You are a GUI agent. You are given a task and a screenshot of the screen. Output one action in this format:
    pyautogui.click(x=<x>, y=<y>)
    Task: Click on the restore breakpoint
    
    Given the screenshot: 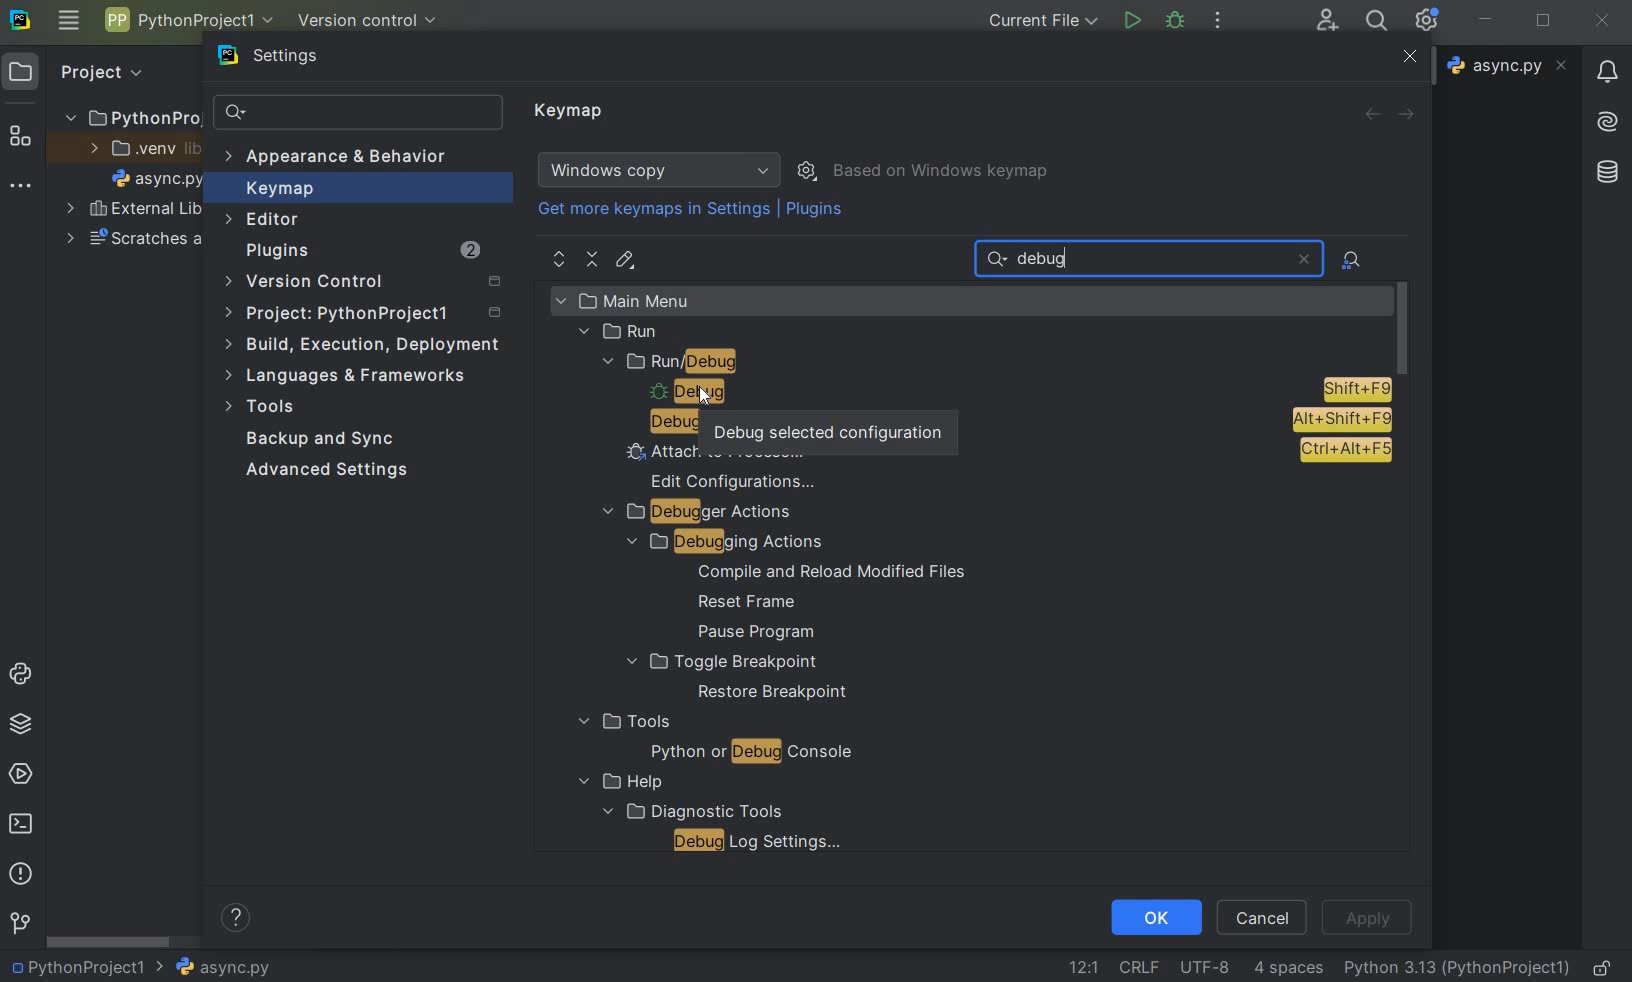 What is the action you would take?
    pyautogui.click(x=774, y=693)
    